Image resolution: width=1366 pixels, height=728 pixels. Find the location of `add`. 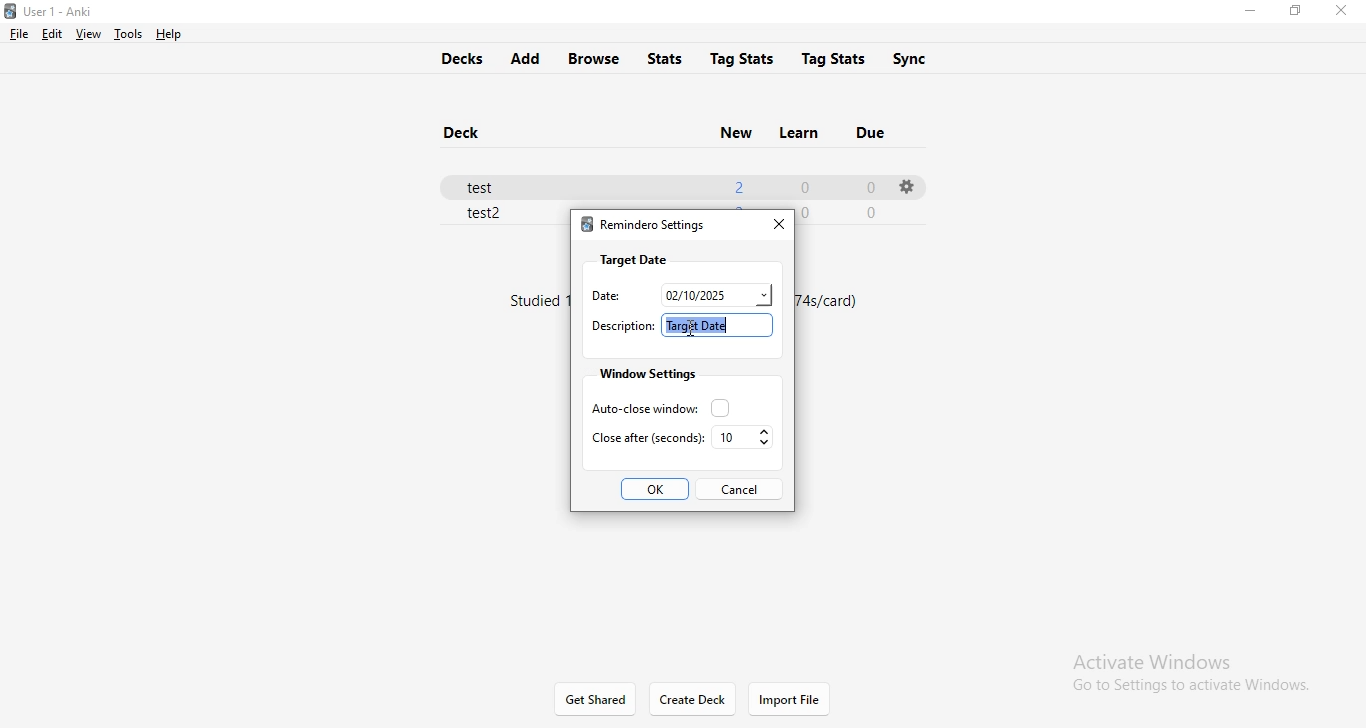

add is located at coordinates (524, 59).